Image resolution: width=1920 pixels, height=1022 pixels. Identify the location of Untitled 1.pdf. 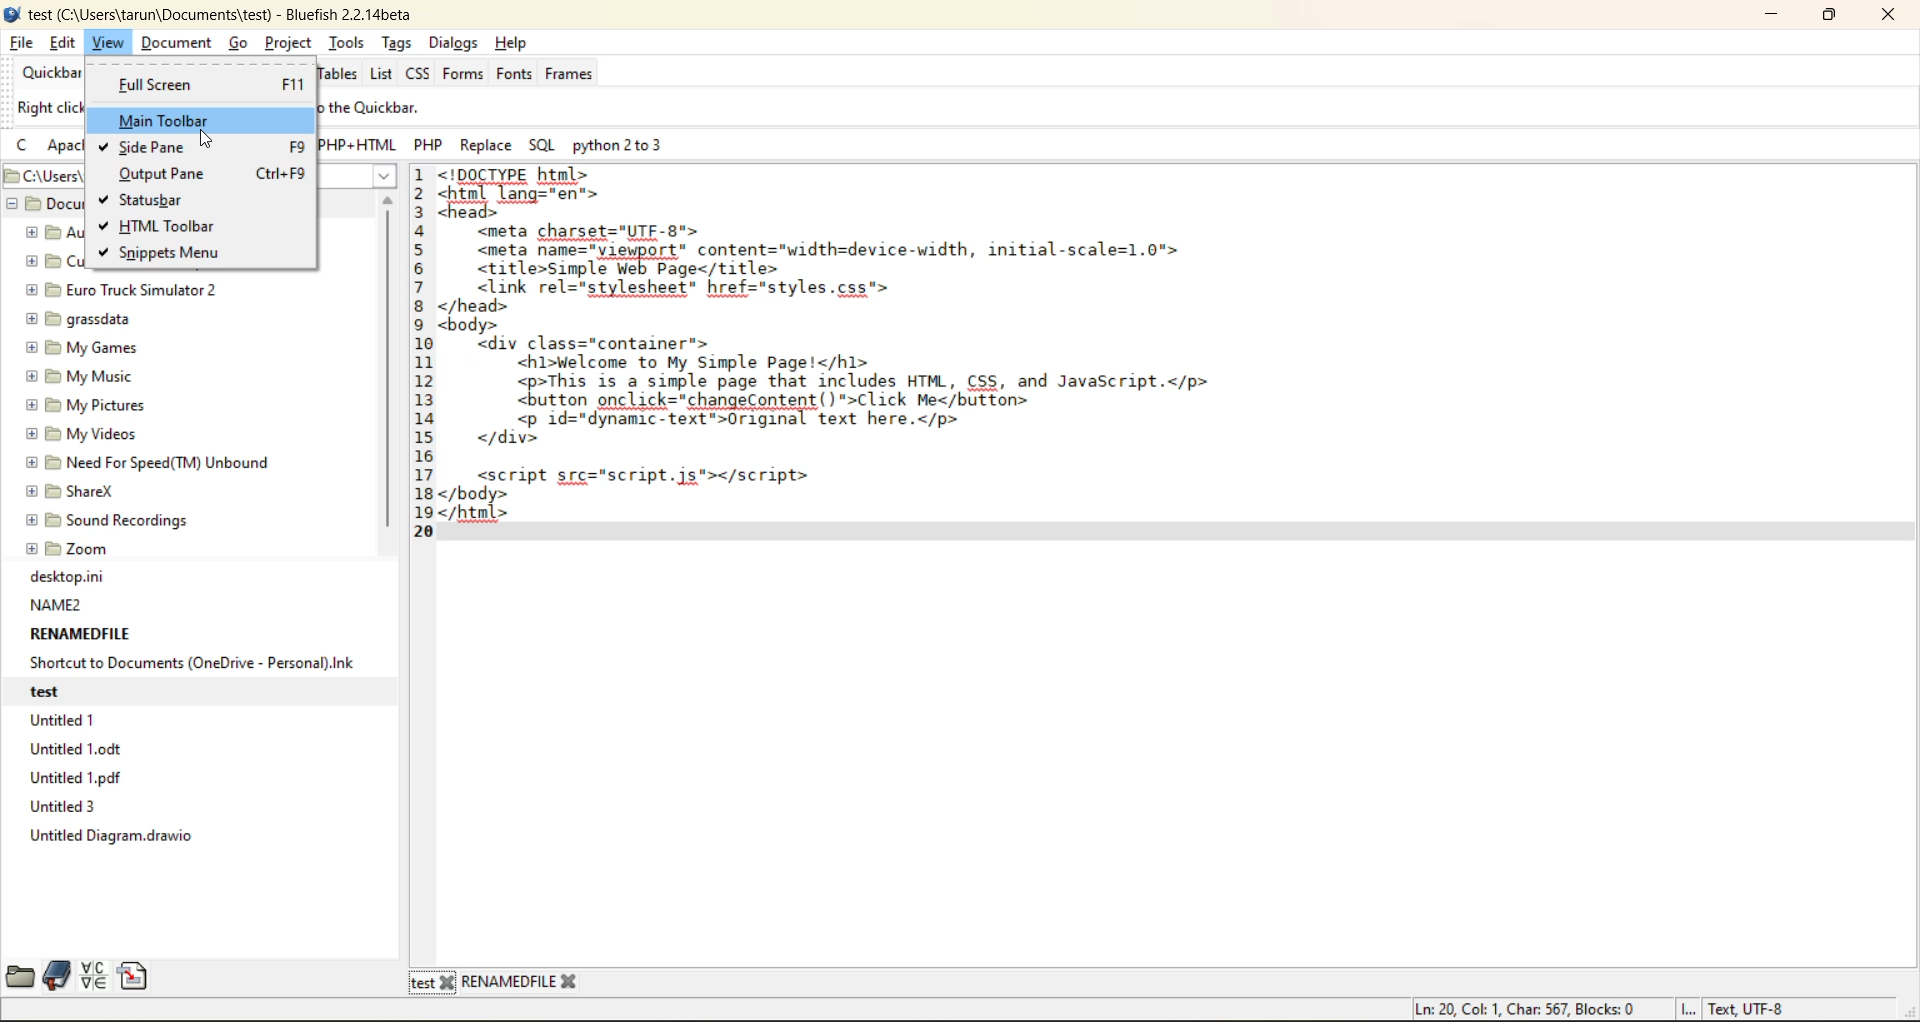
(78, 778).